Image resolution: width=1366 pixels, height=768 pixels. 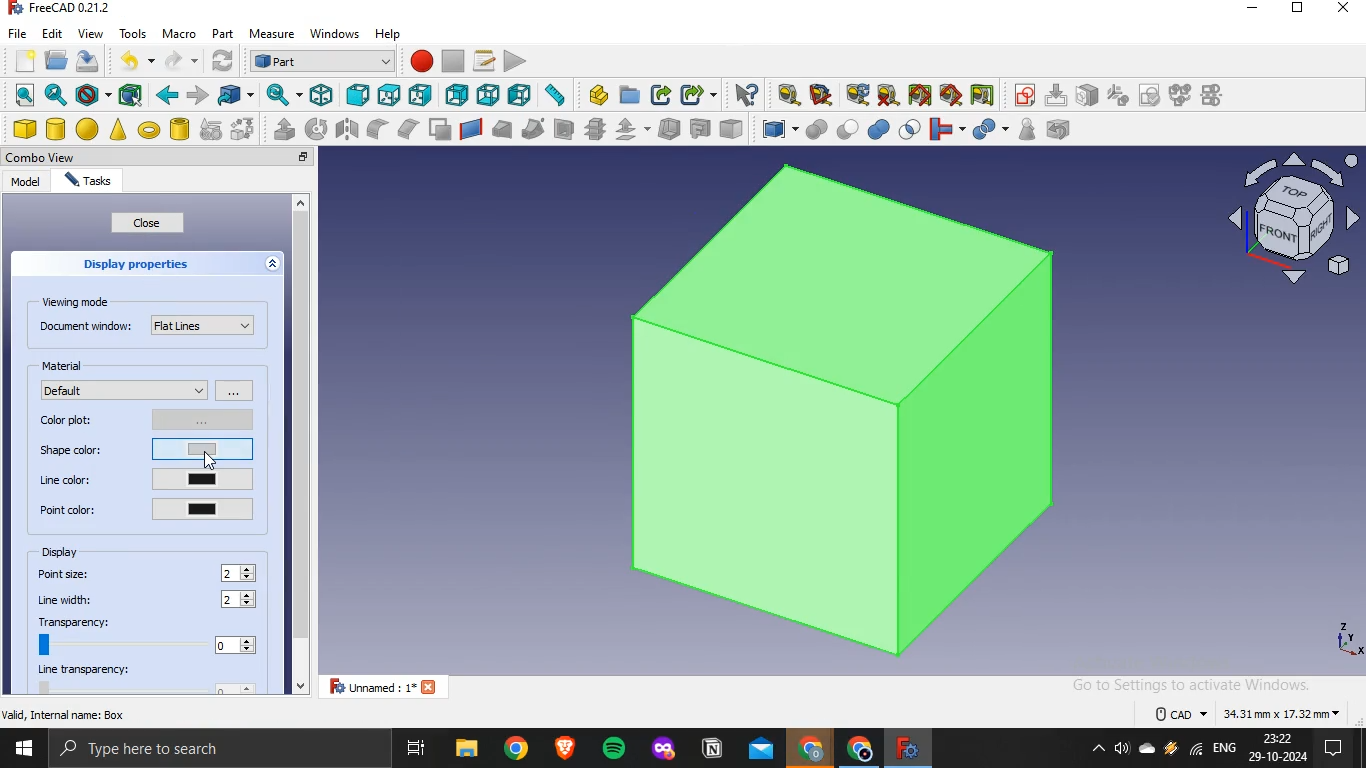 I want to click on spotify, so click(x=616, y=750).